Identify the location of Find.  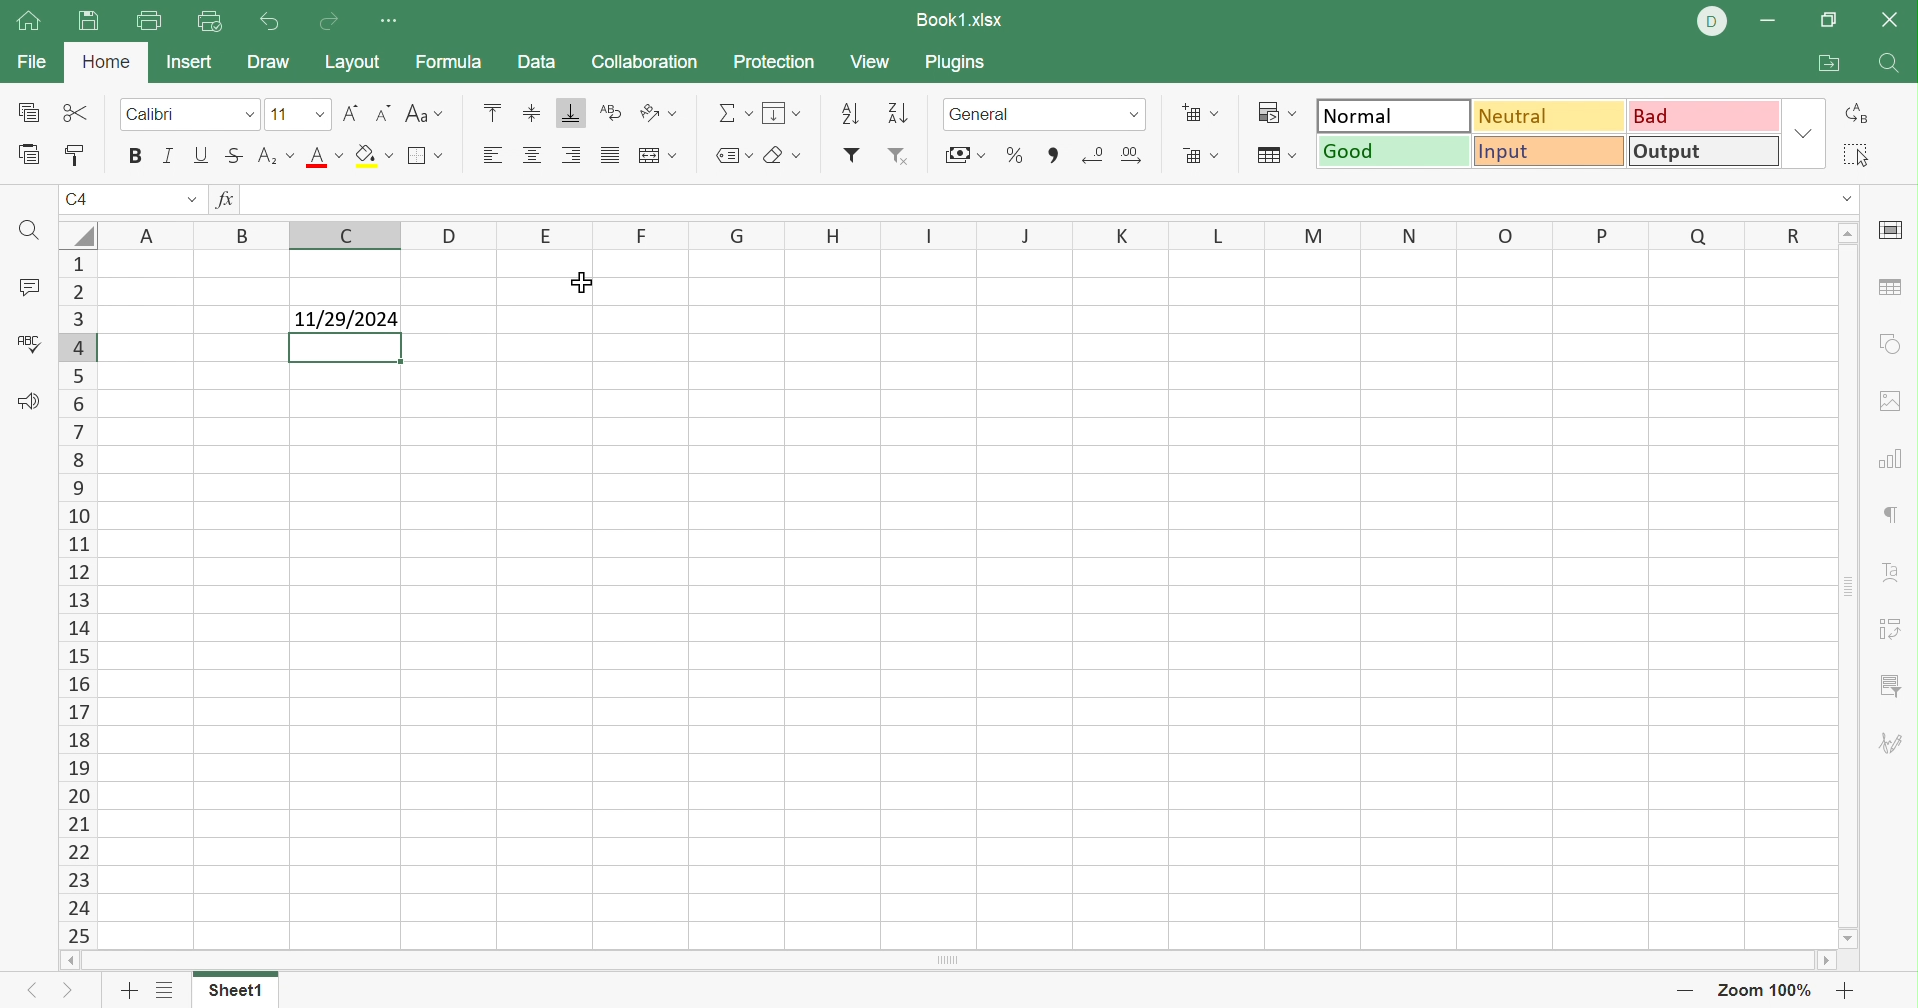
(1887, 63).